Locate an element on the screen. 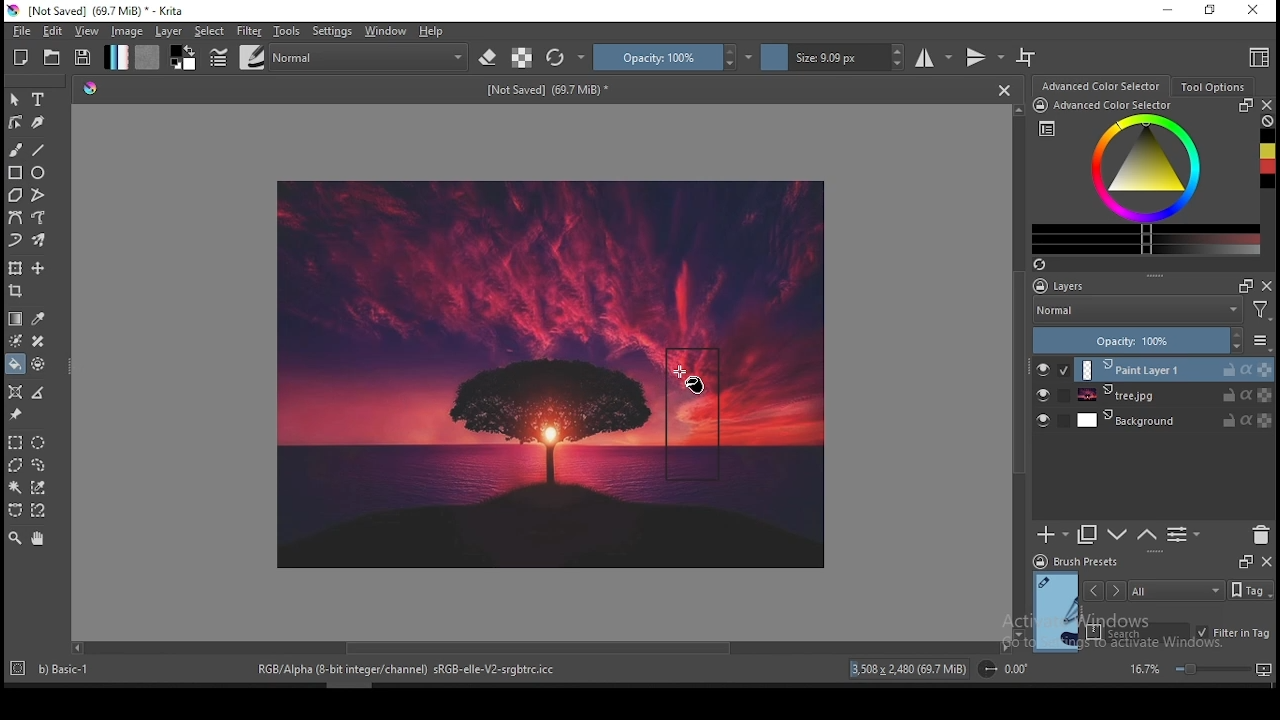  opacity is located at coordinates (1152, 340).